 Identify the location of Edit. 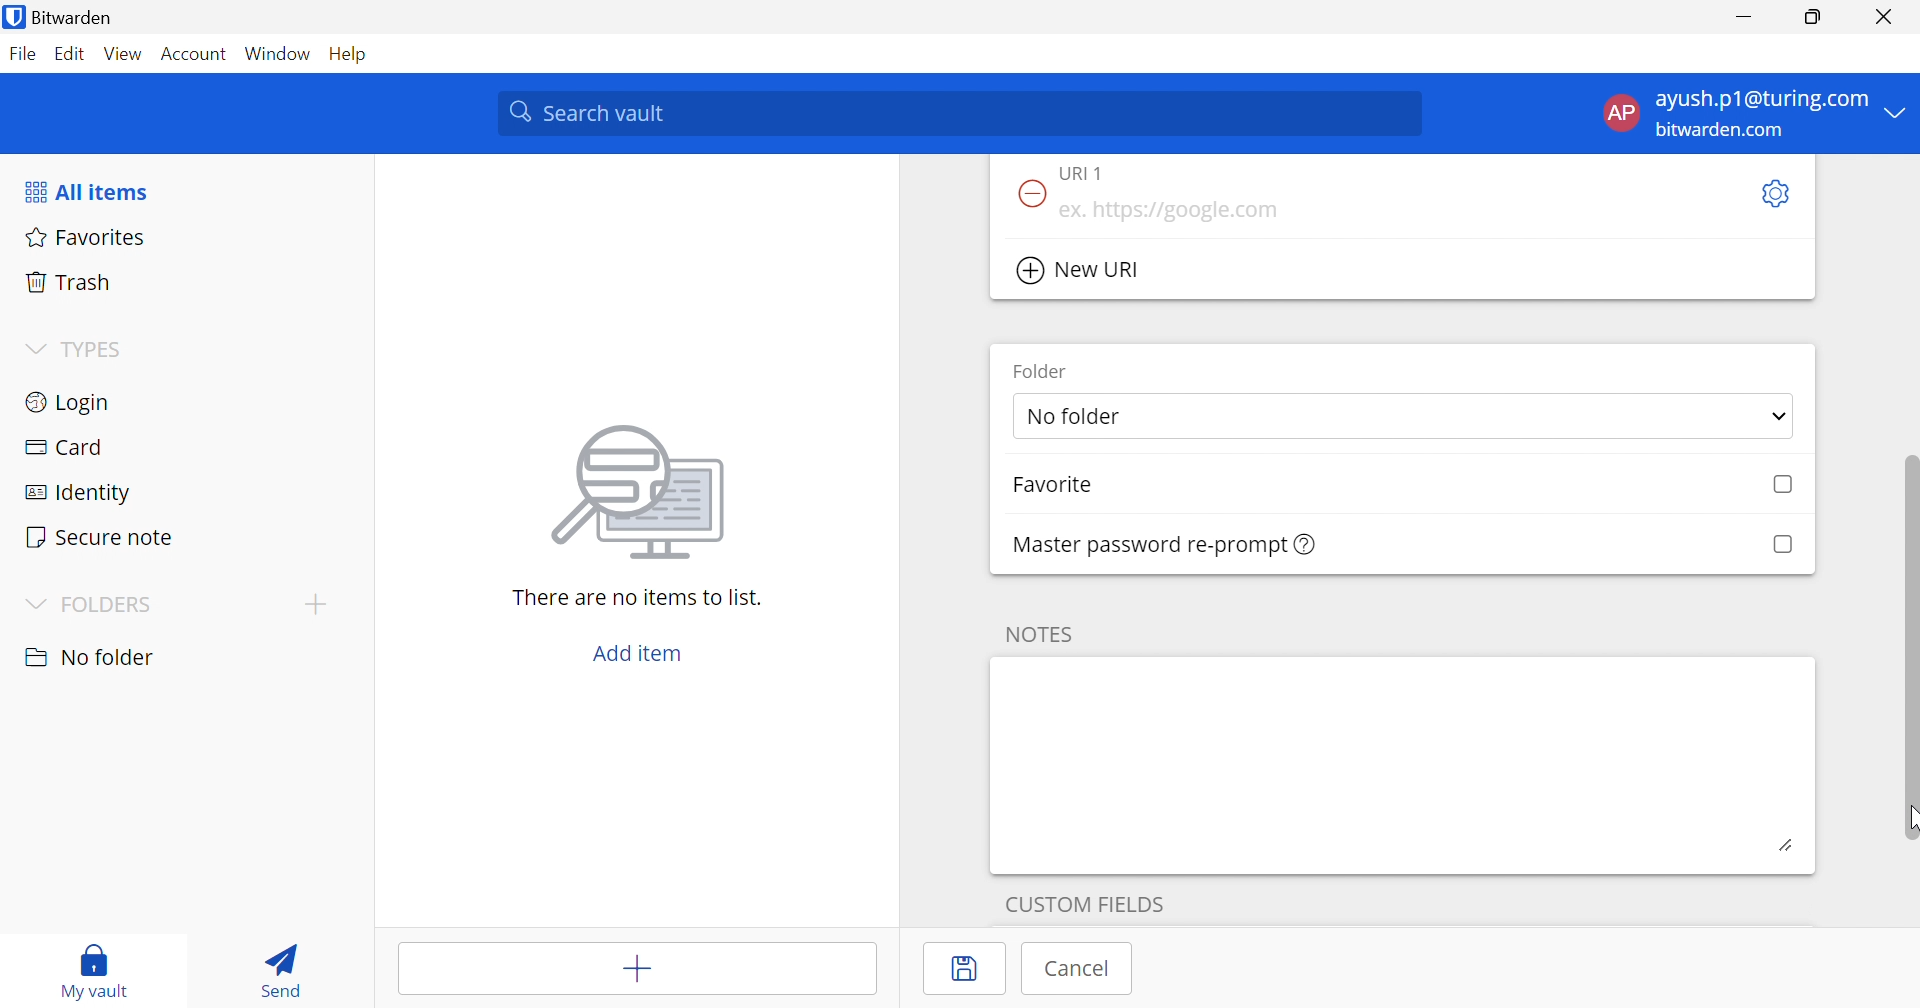
(68, 55).